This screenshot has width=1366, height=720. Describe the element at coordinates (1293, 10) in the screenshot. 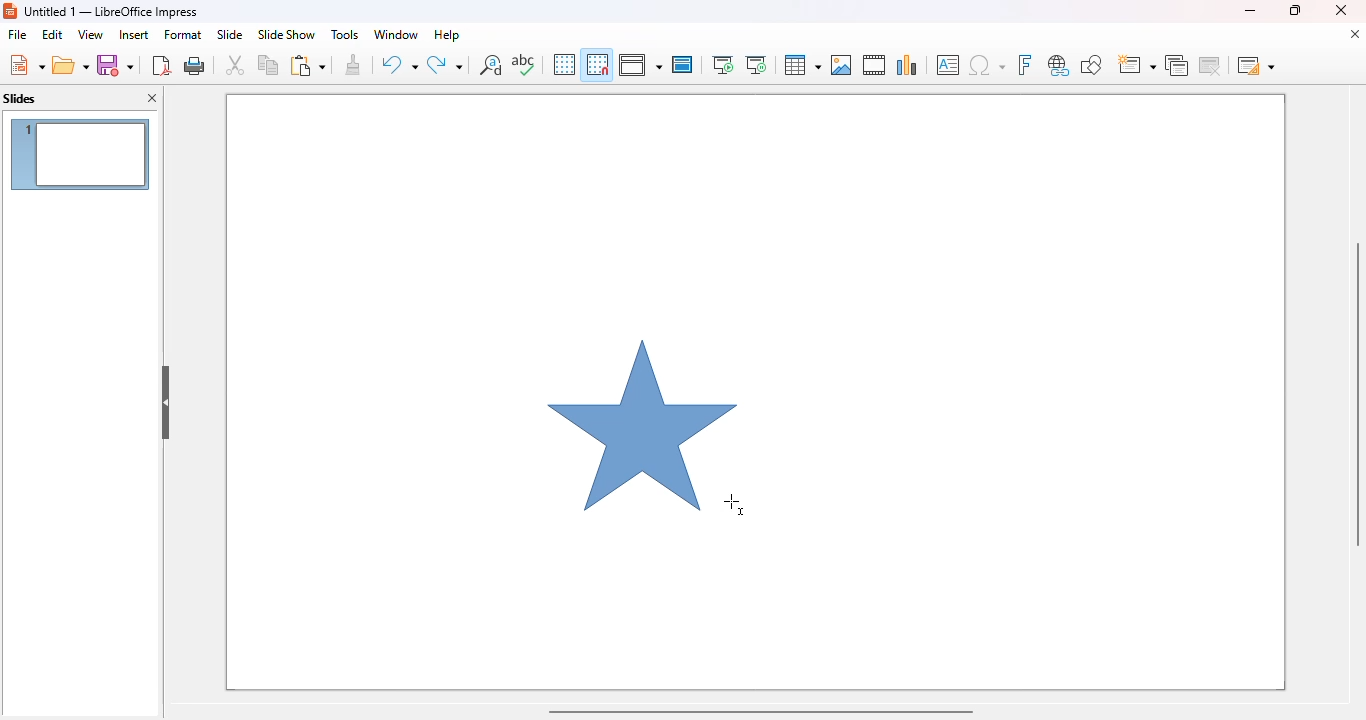

I see `maximize` at that location.